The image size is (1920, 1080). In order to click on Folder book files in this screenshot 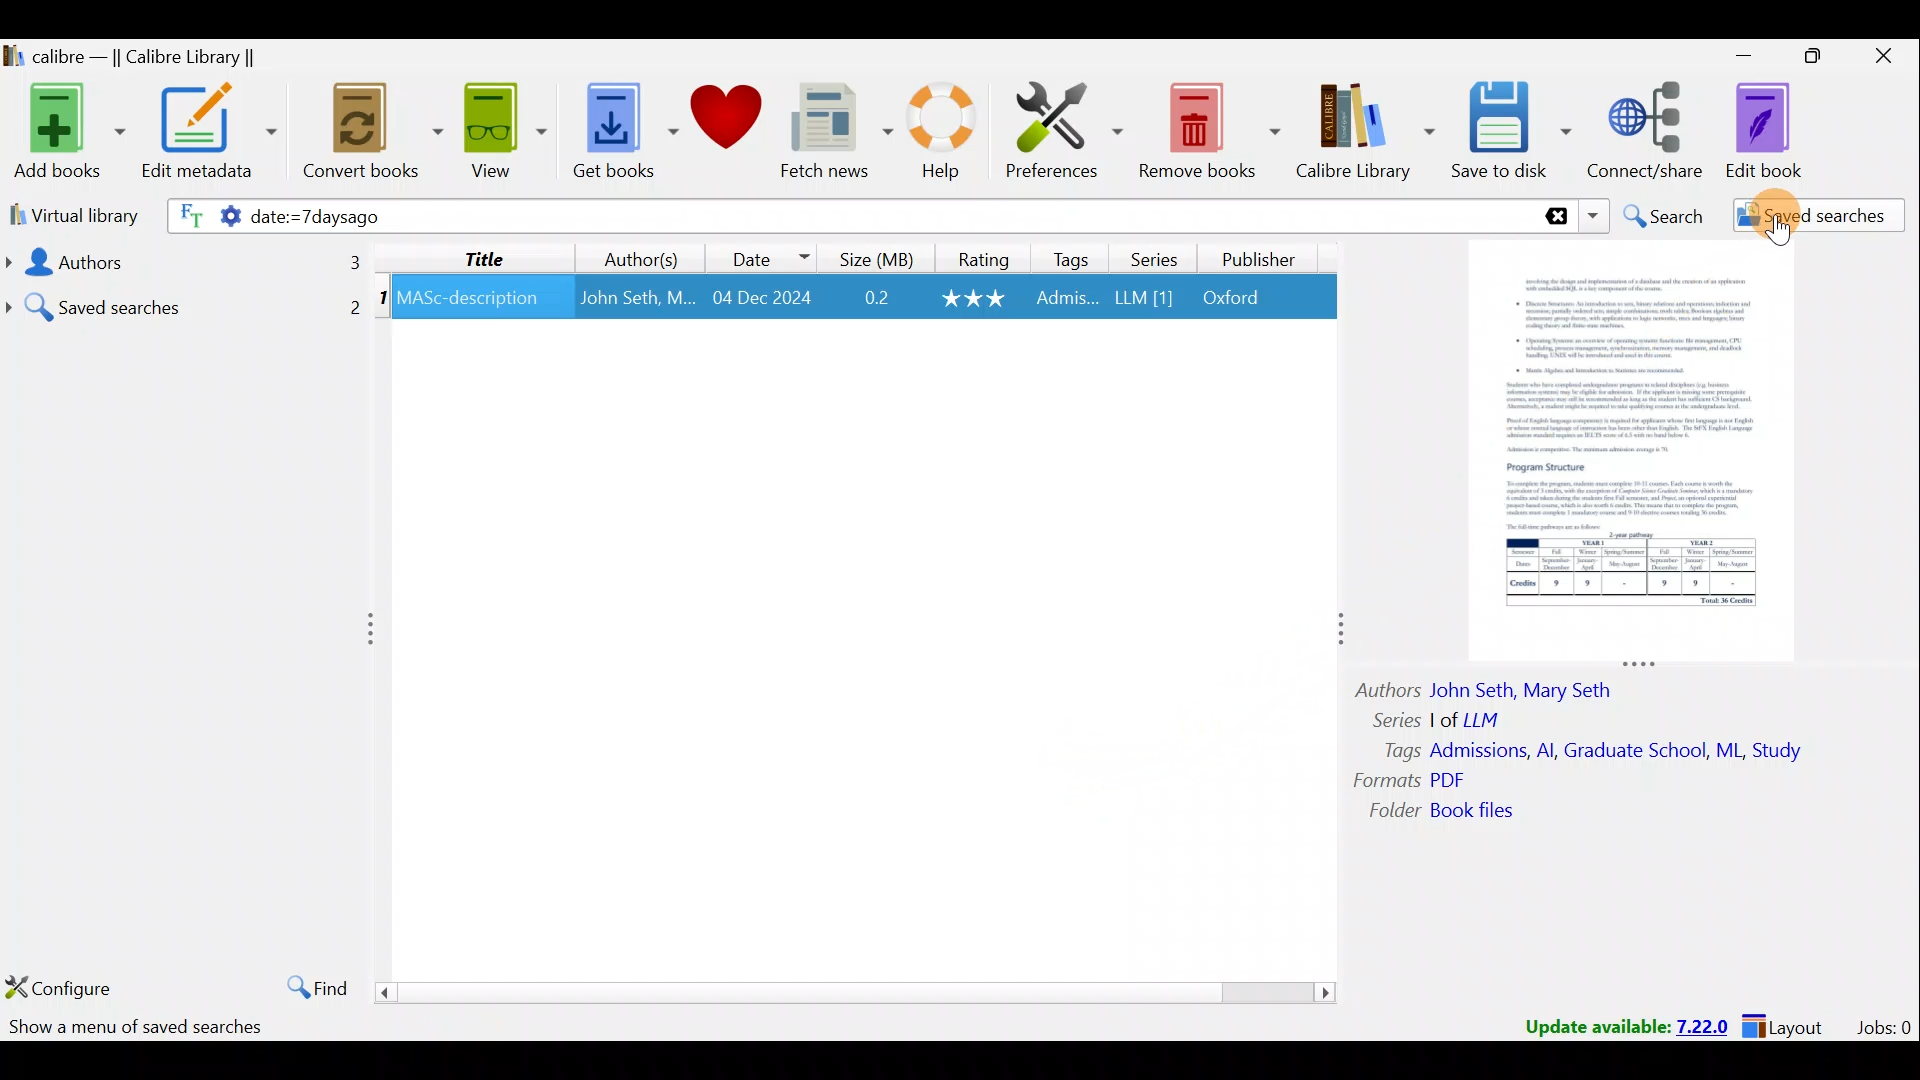, I will do `click(1457, 812)`.